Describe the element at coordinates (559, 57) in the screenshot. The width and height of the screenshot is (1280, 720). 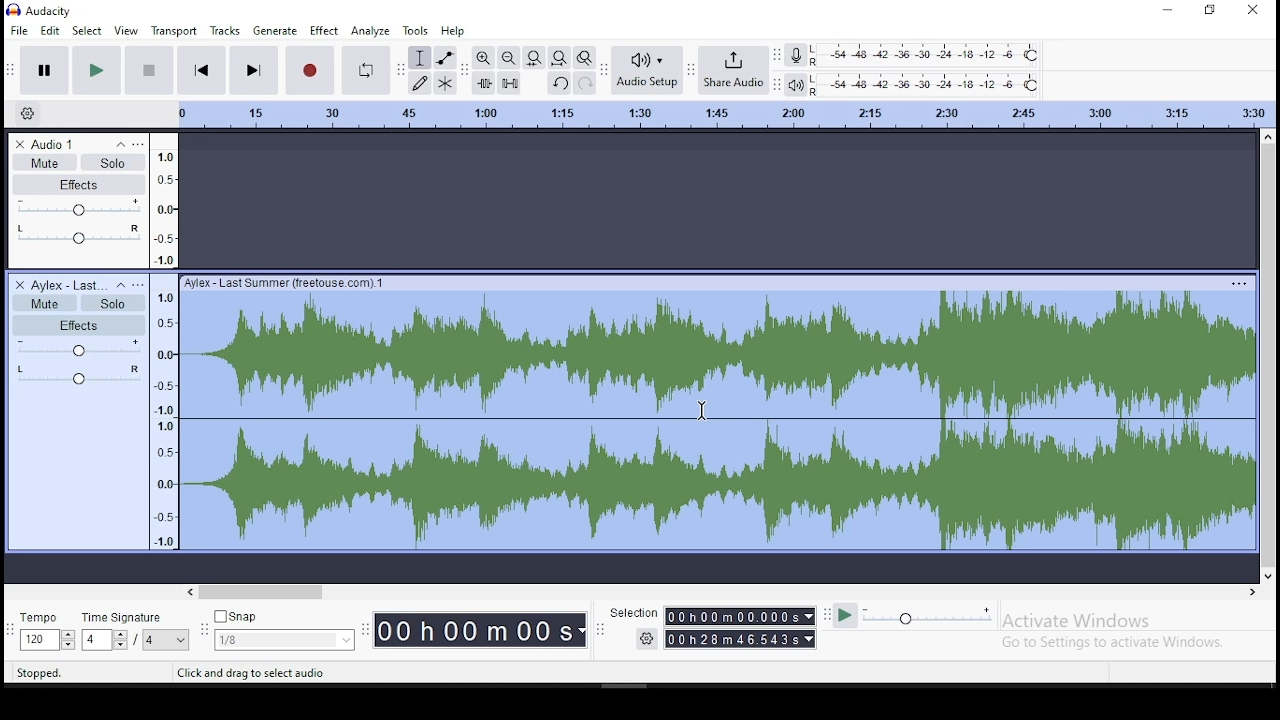
I see `fit project to width` at that location.